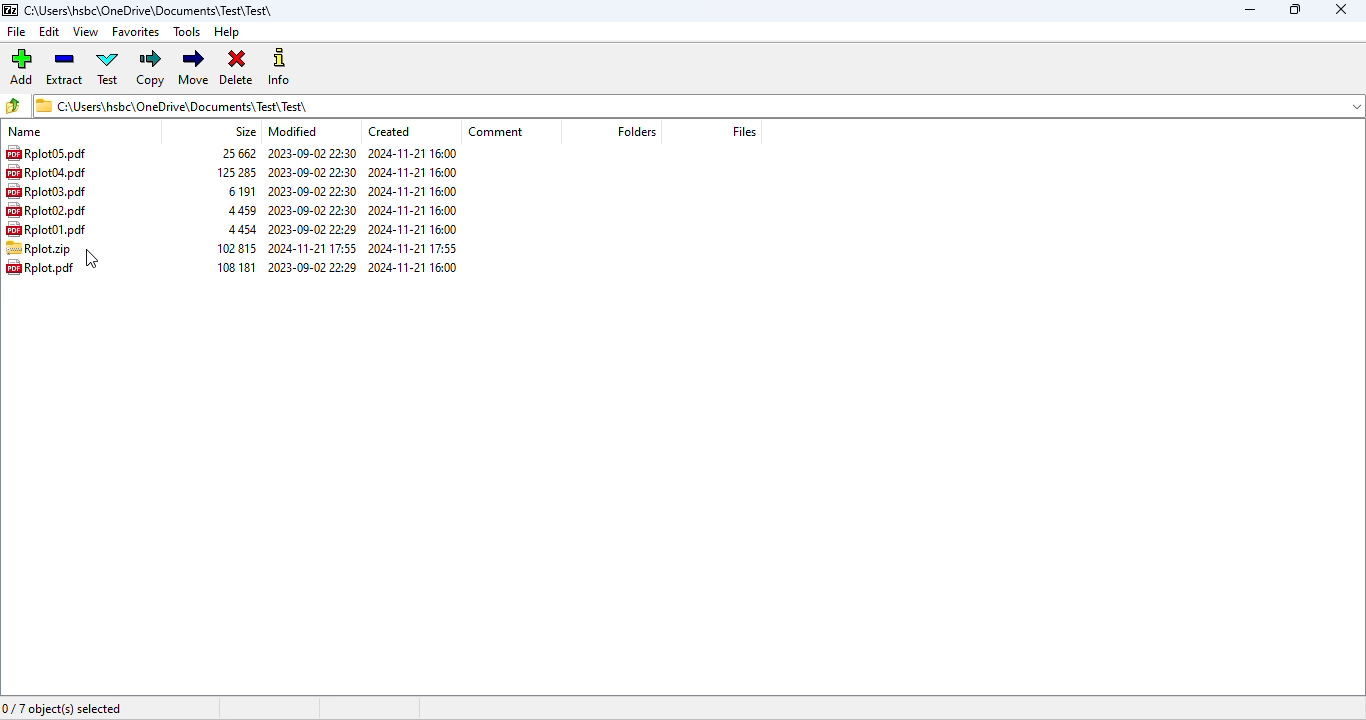 The width and height of the screenshot is (1366, 720). Describe the element at coordinates (51, 211) in the screenshot. I see ` Rplot02.pdf` at that location.